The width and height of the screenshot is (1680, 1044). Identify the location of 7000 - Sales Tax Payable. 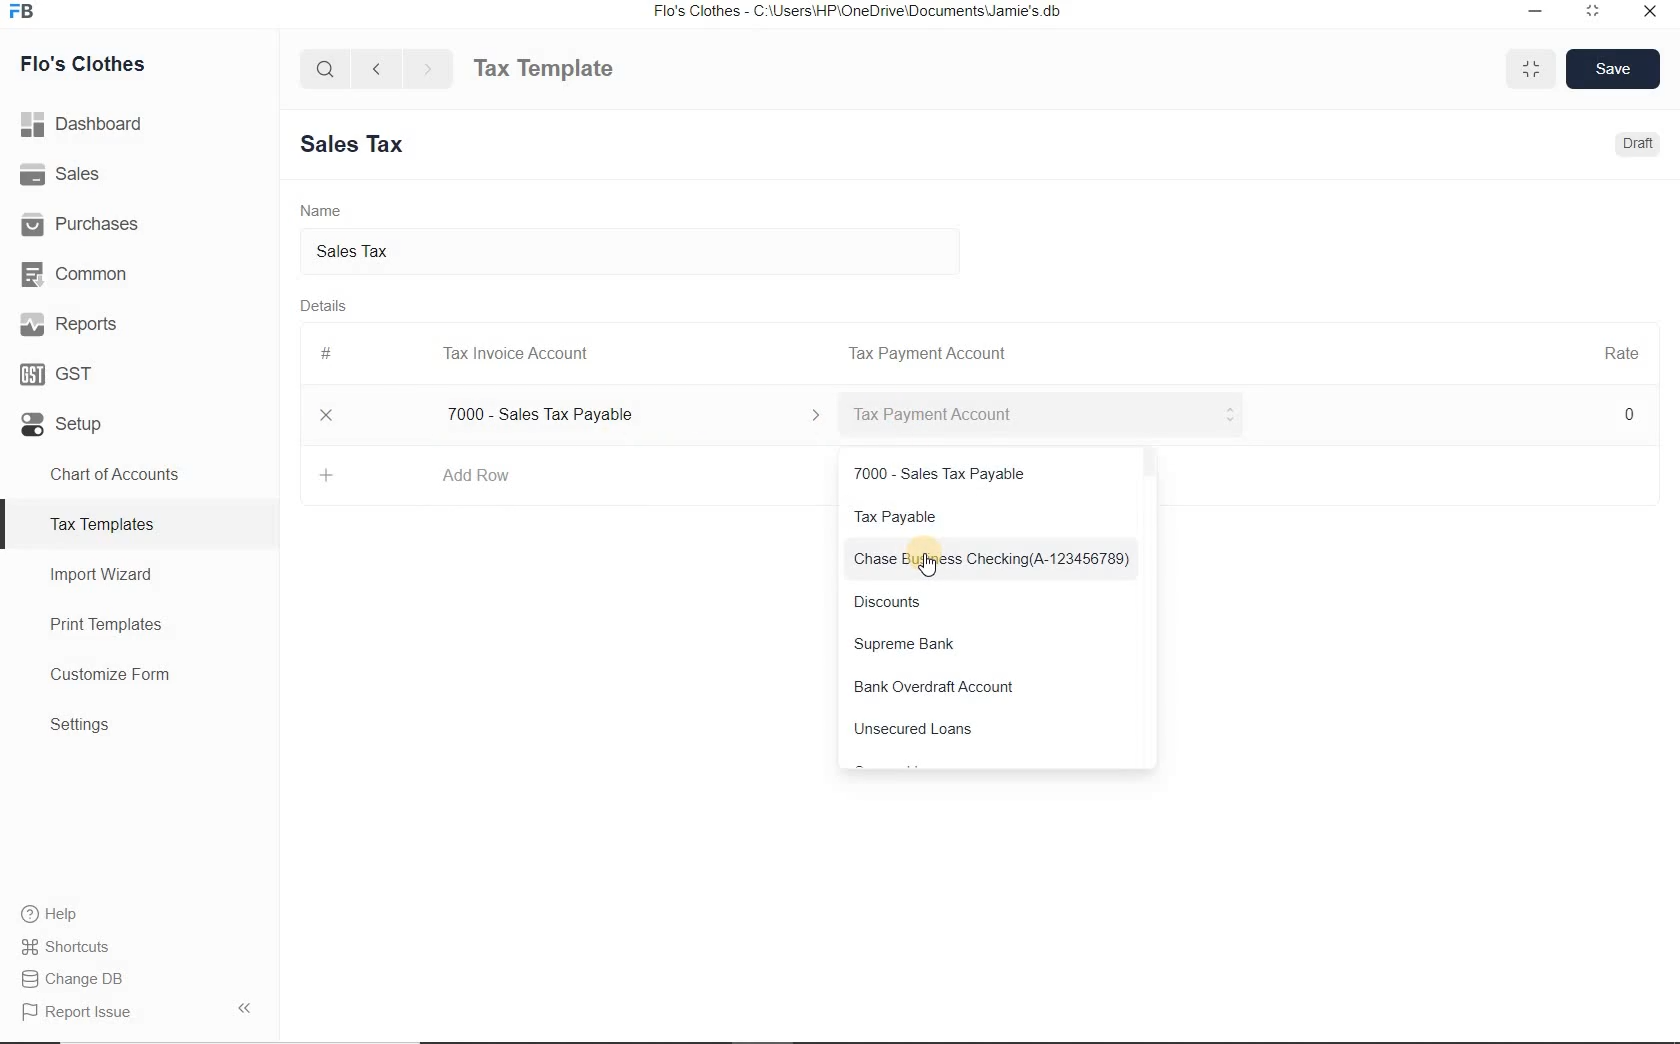
(628, 415).